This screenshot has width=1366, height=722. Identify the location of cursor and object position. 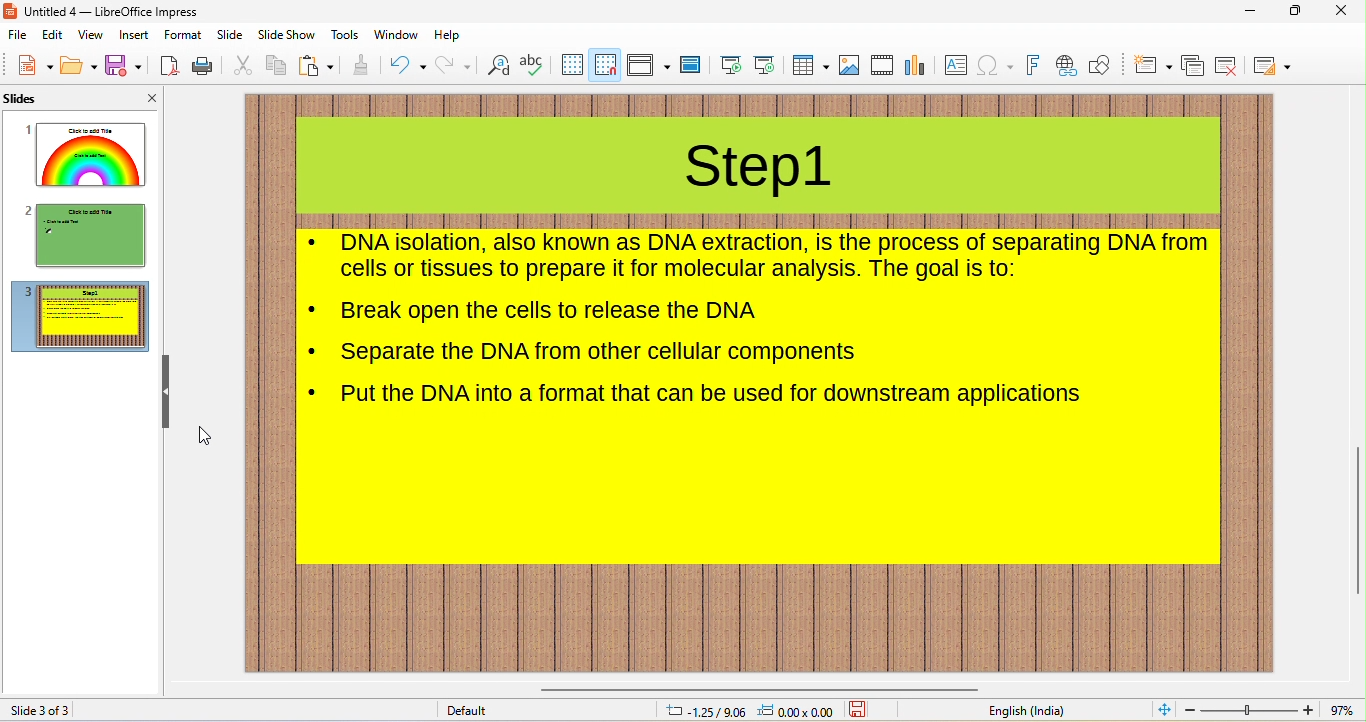
(747, 711).